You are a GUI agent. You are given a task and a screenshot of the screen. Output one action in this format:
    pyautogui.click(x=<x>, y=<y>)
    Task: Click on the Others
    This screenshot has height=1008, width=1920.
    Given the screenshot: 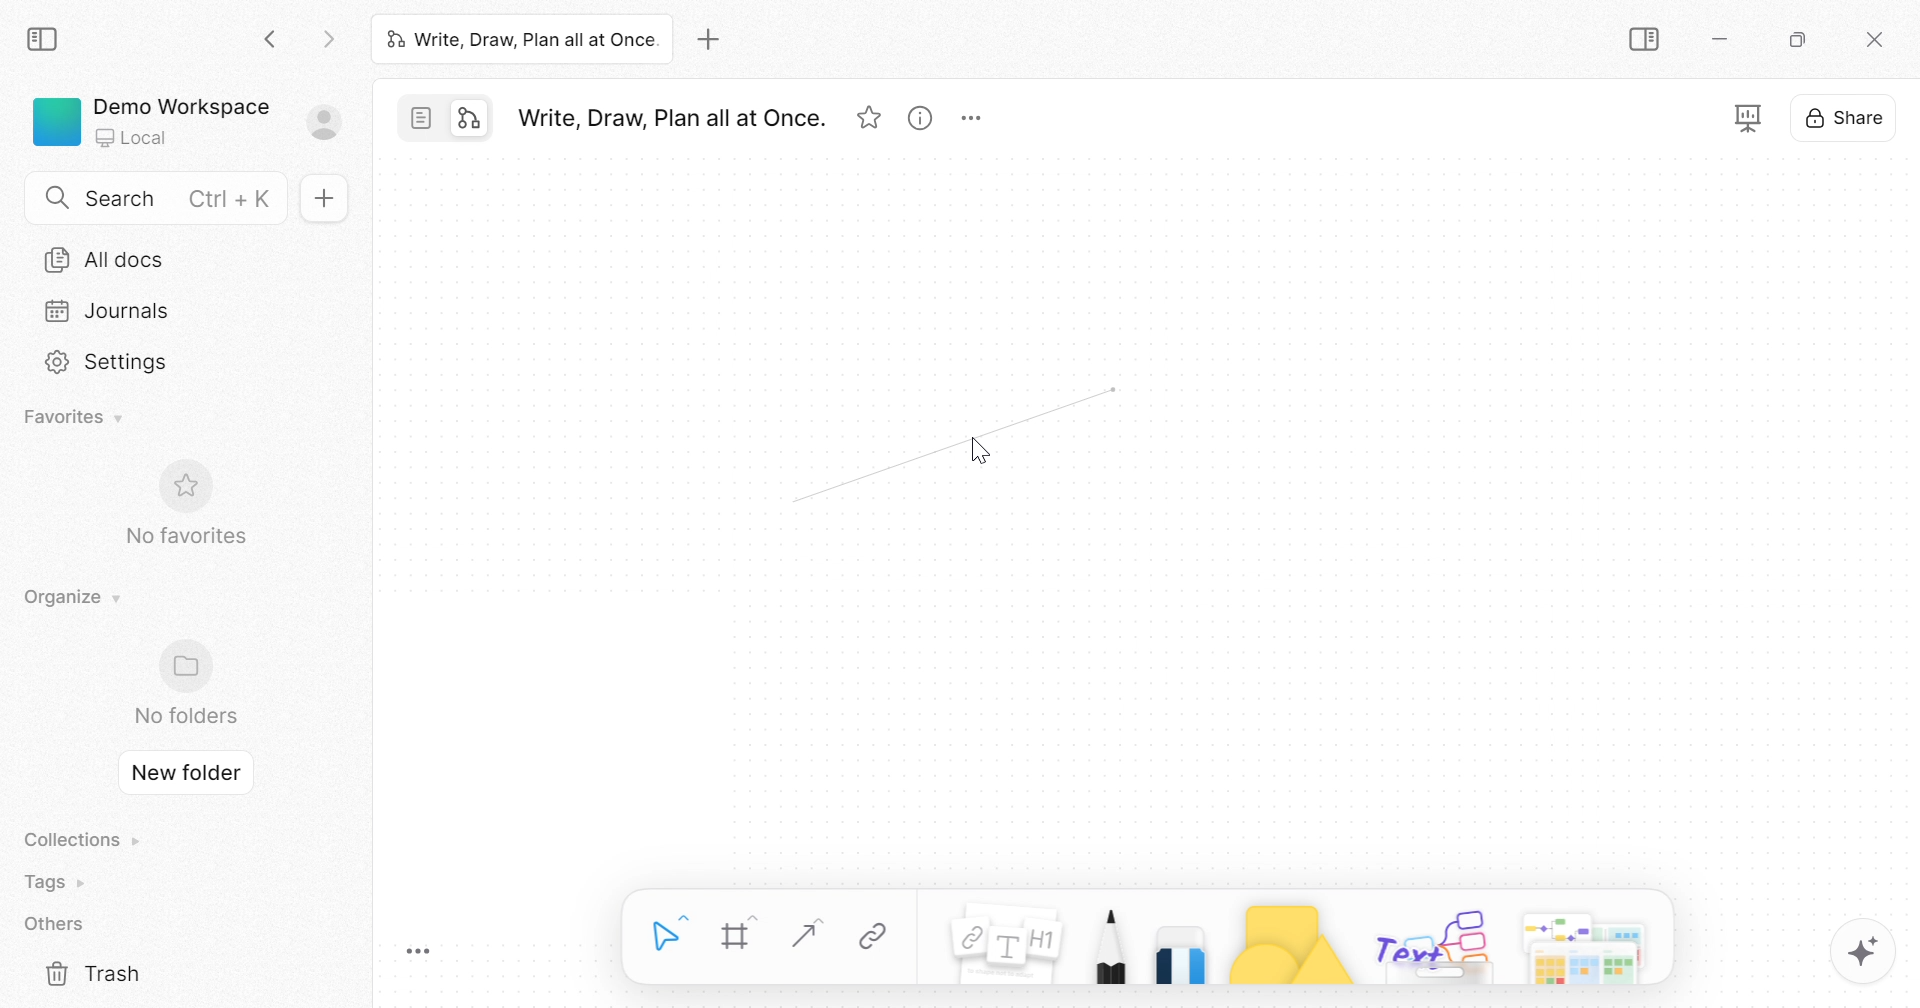 What is the action you would take?
    pyautogui.click(x=1434, y=943)
    